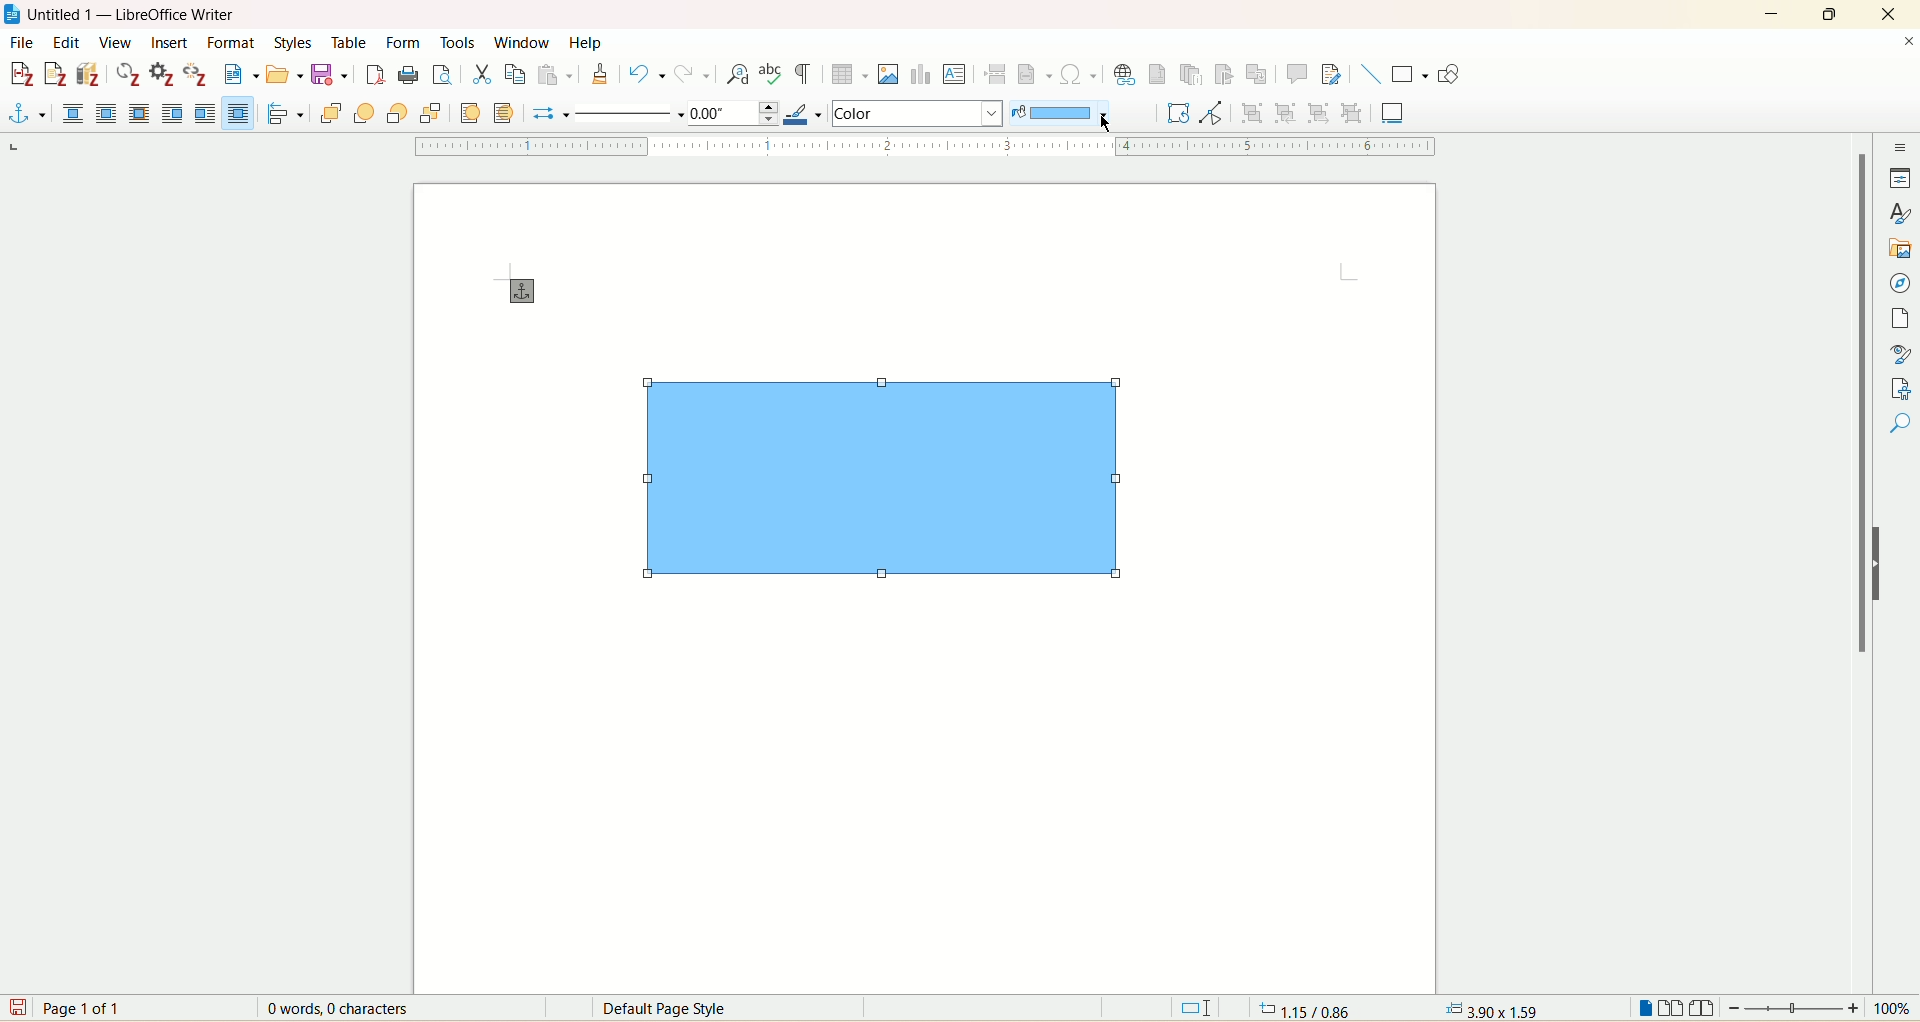  Describe the element at coordinates (232, 42) in the screenshot. I see `format` at that location.